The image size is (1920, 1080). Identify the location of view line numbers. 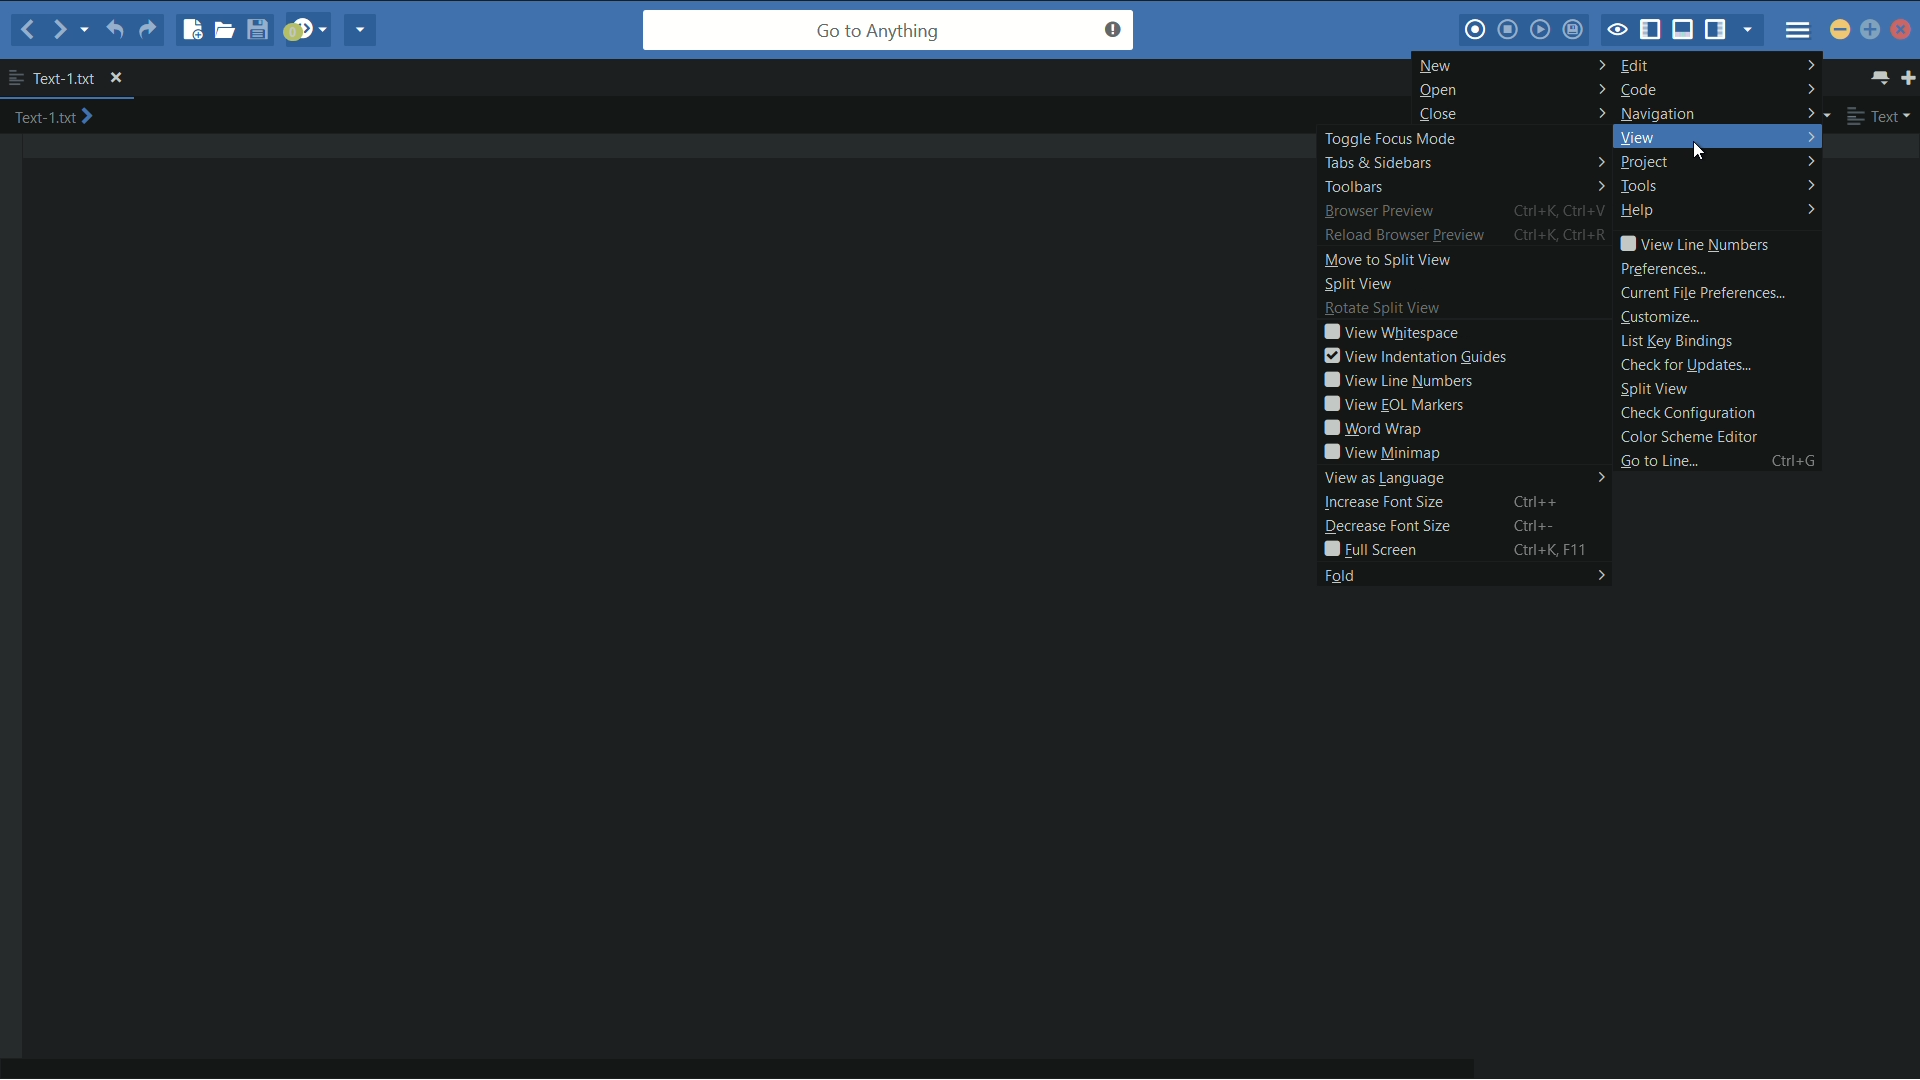
(1395, 380).